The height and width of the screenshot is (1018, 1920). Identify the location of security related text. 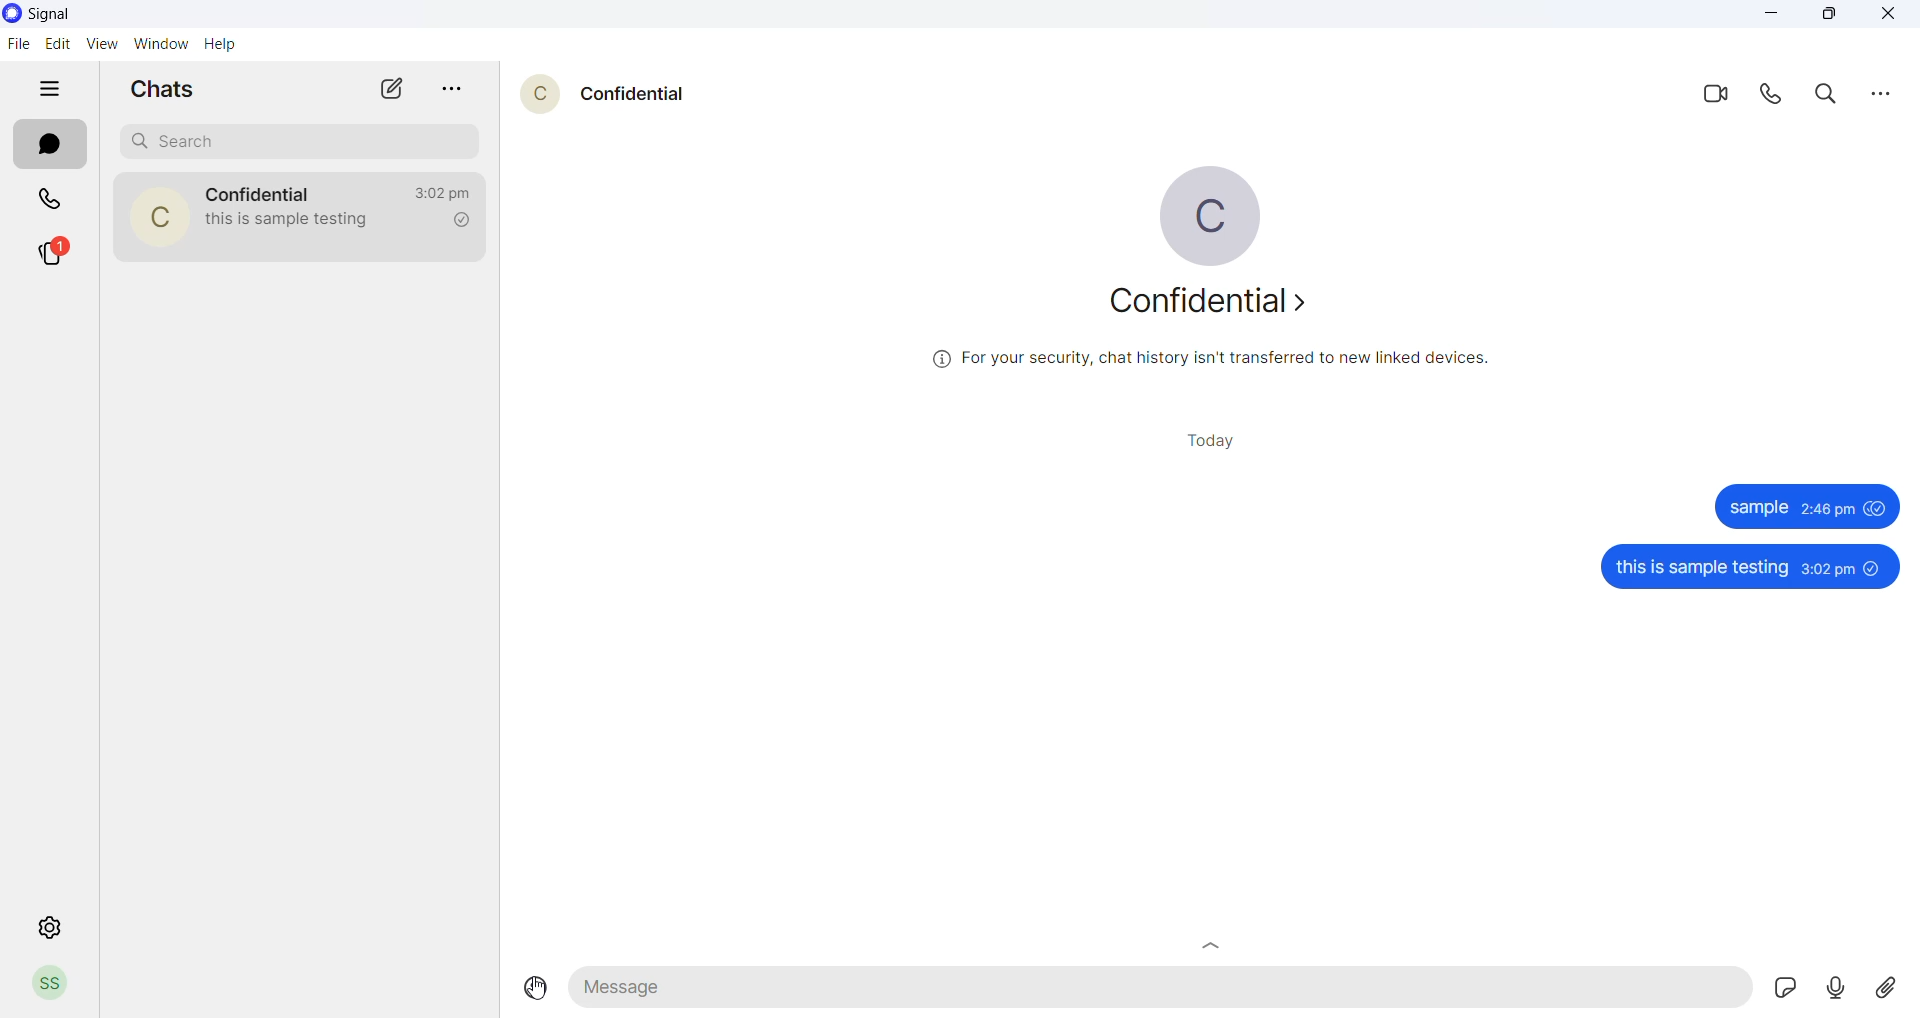
(1209, 360).